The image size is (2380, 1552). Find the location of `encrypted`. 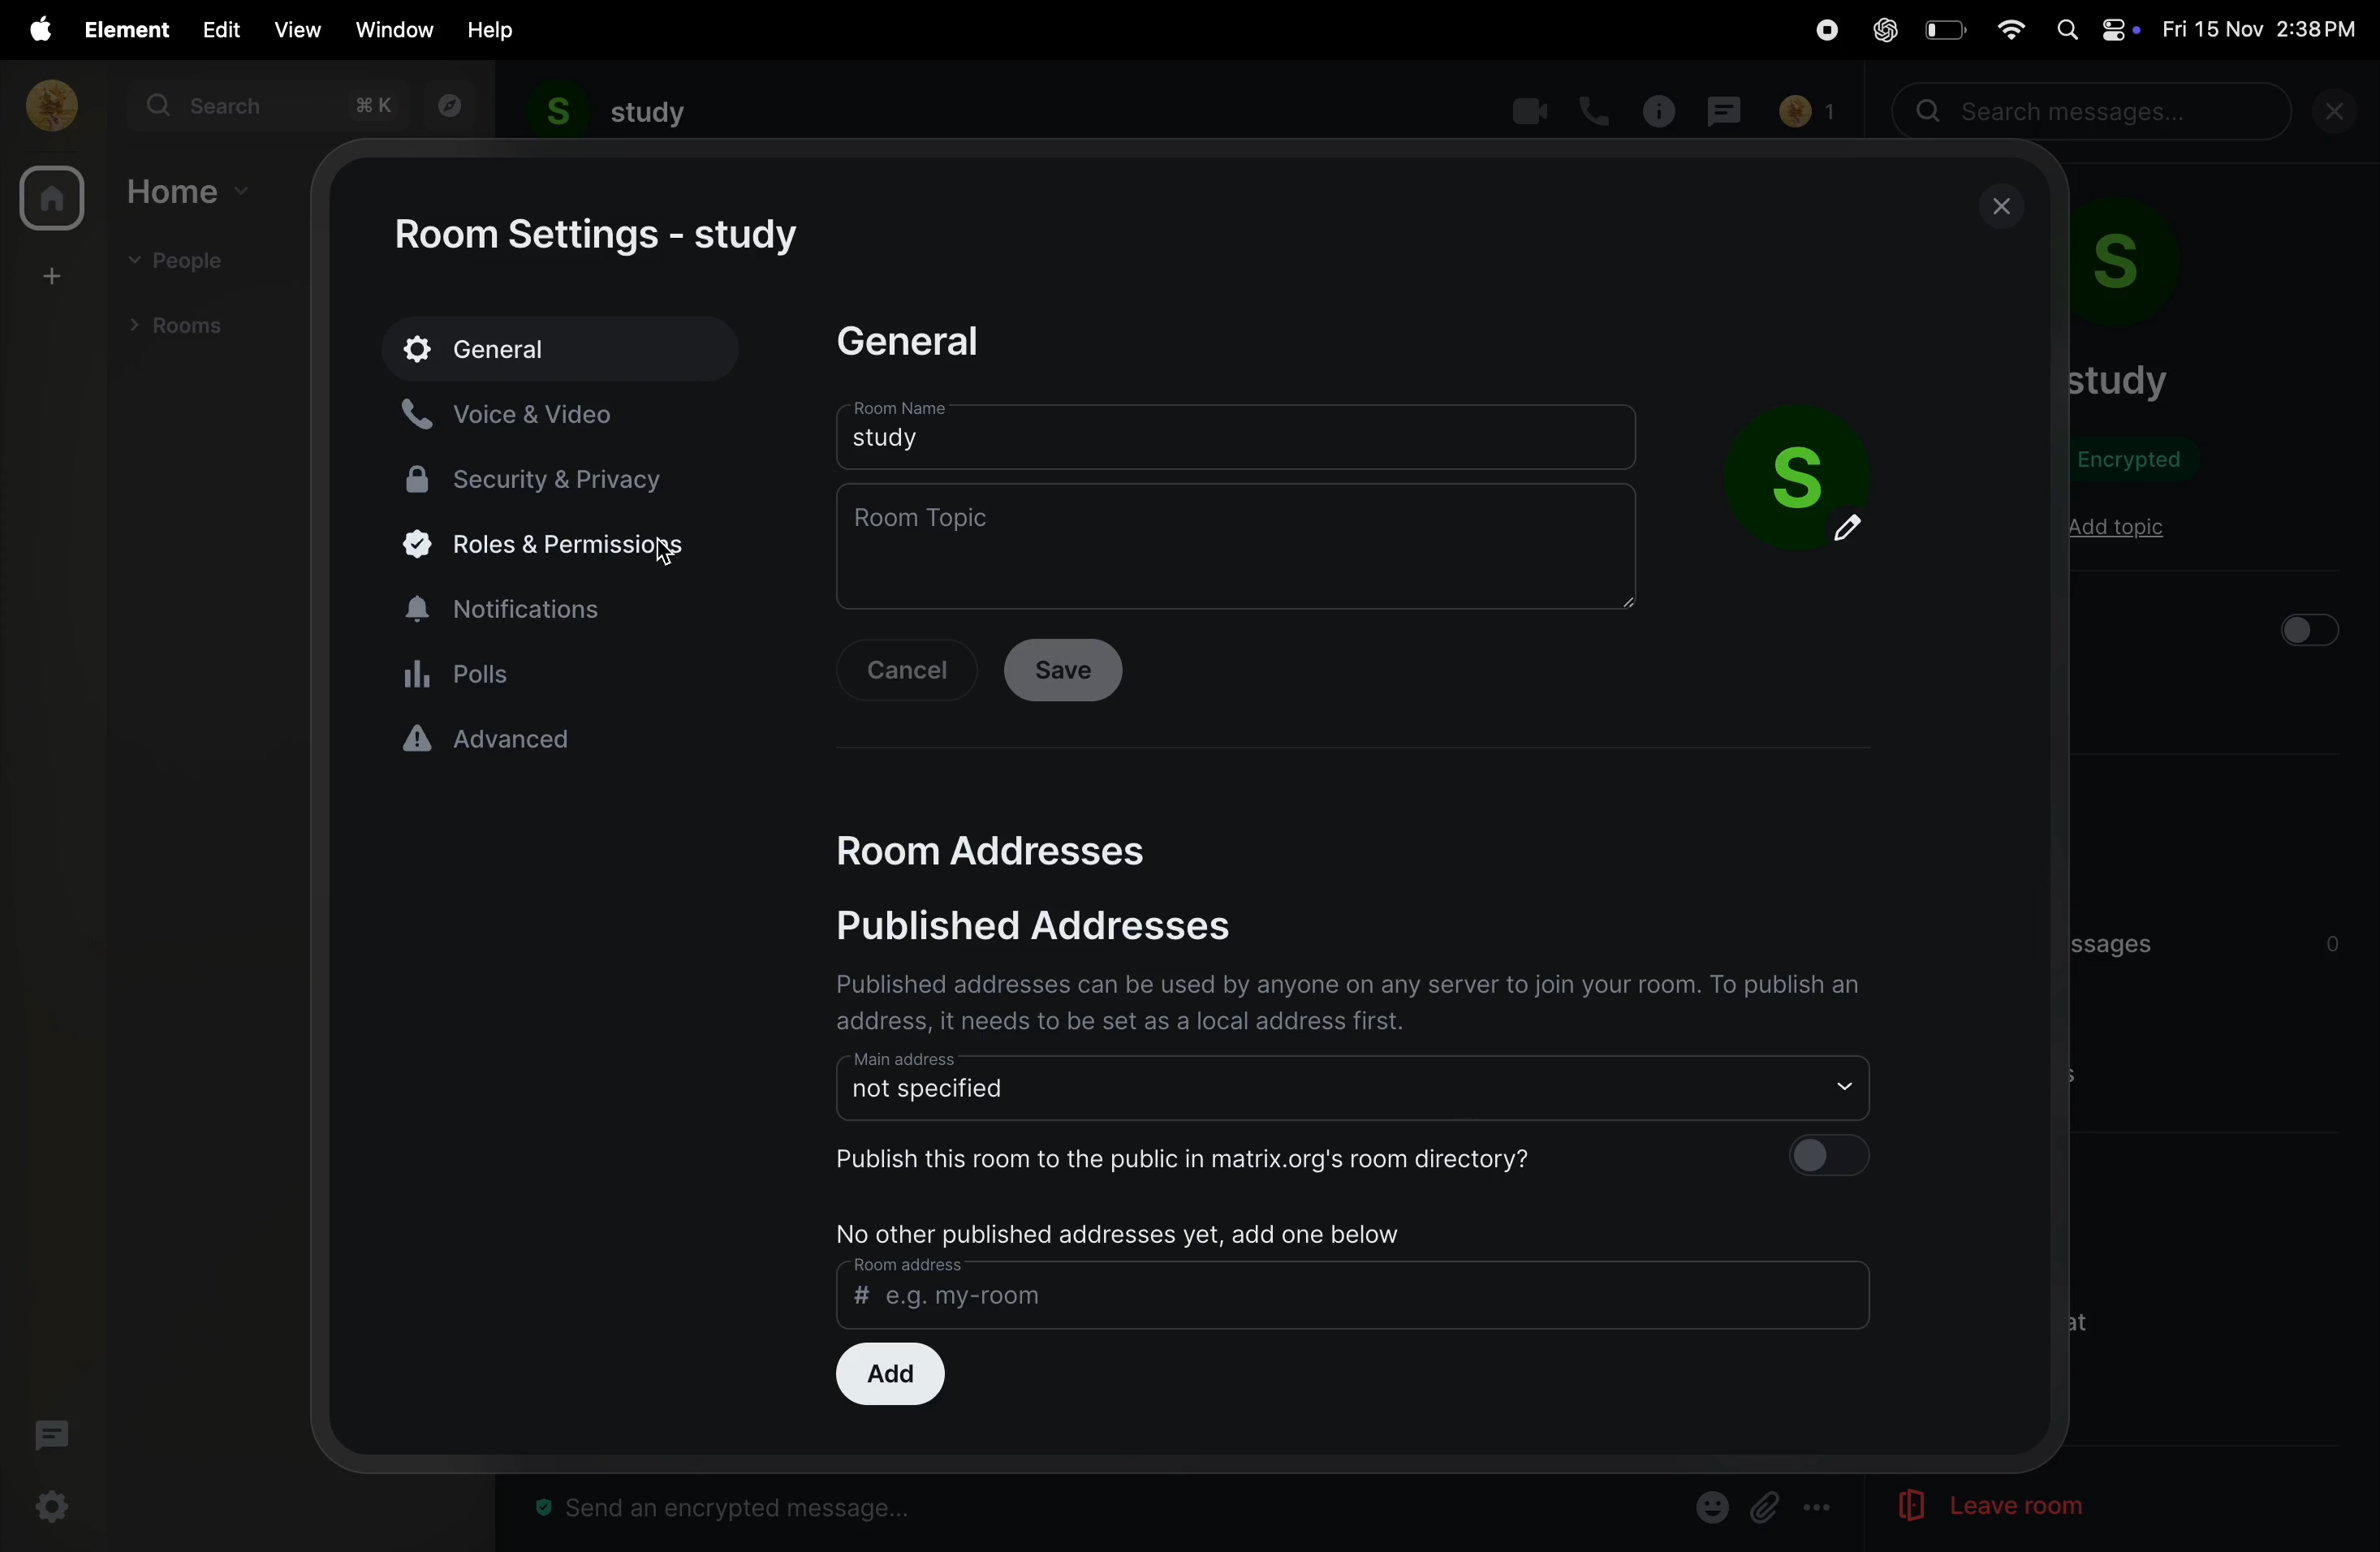

encrypted is located at coordinates (2140, 460).